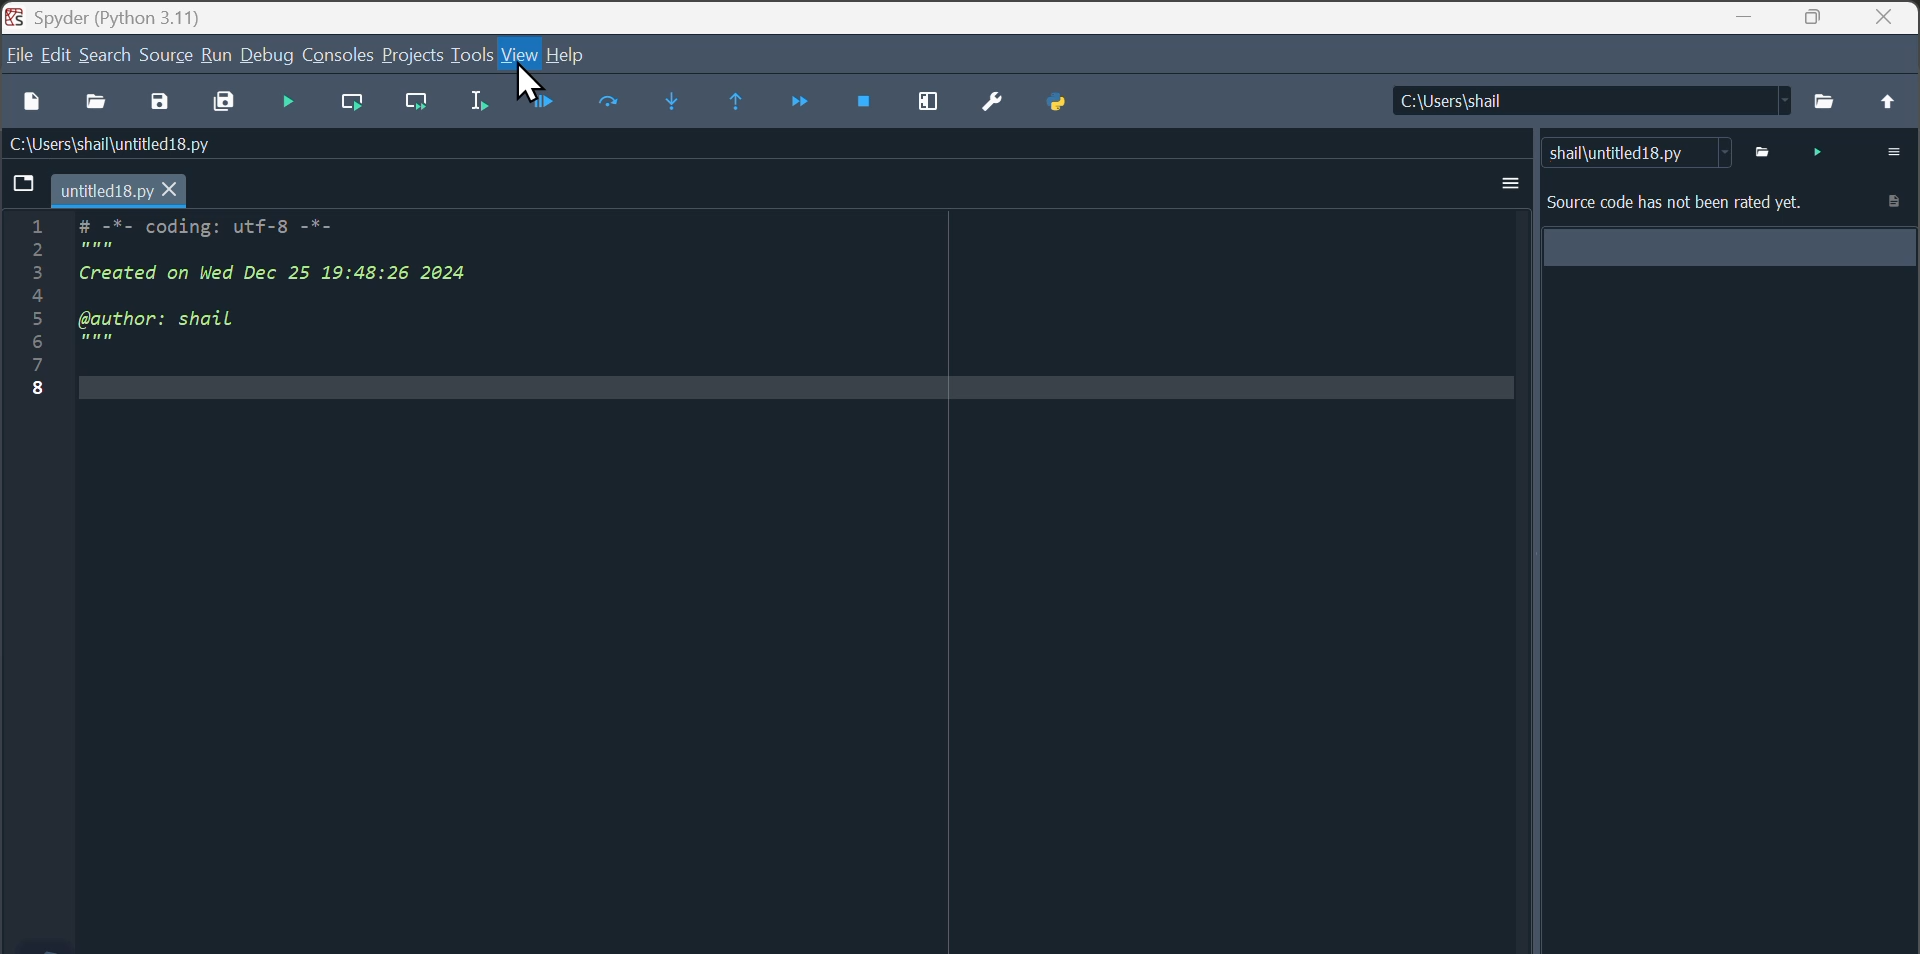  What do you see at coordinates (1509, 183) in the screenshot?
I see `more options` at bounding box center [1509, 183].